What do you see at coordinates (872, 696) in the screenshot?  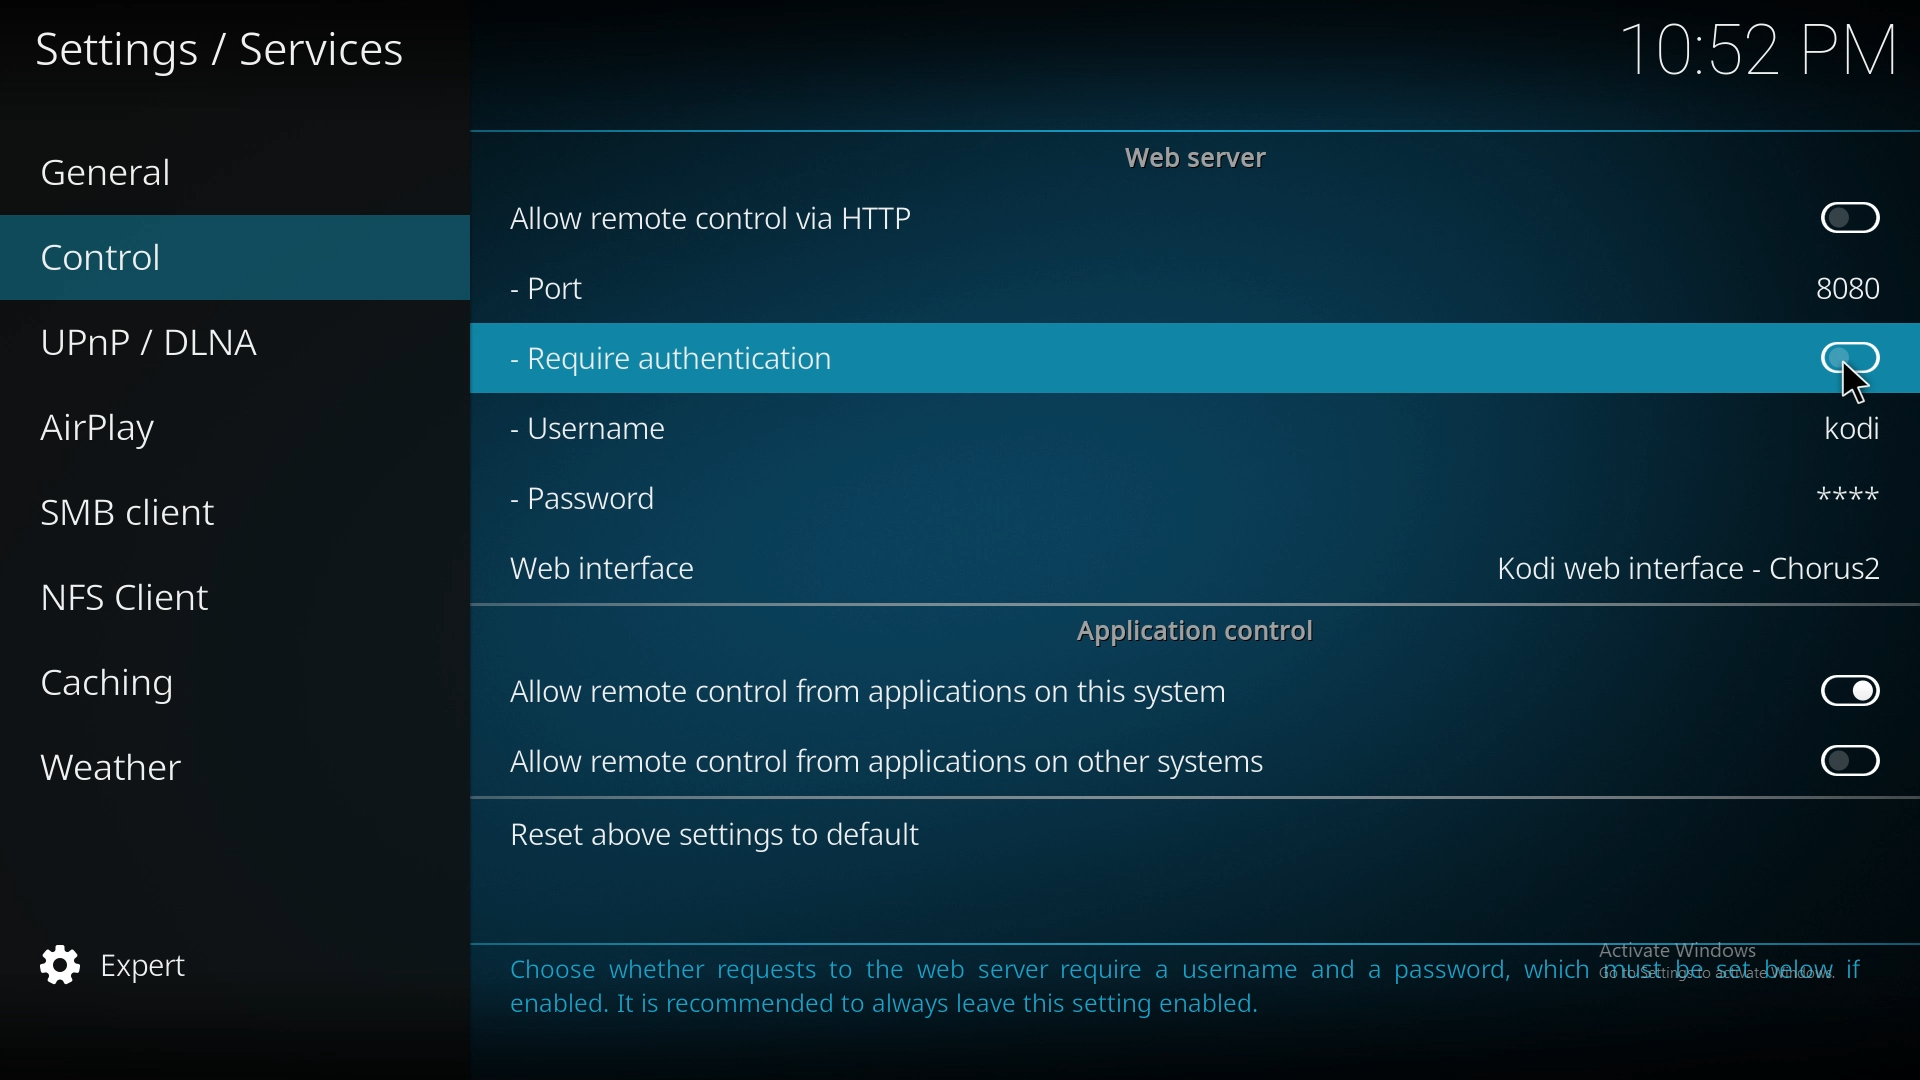 I see `allow remote control from apps on this system` at bounding box center [872, 696].